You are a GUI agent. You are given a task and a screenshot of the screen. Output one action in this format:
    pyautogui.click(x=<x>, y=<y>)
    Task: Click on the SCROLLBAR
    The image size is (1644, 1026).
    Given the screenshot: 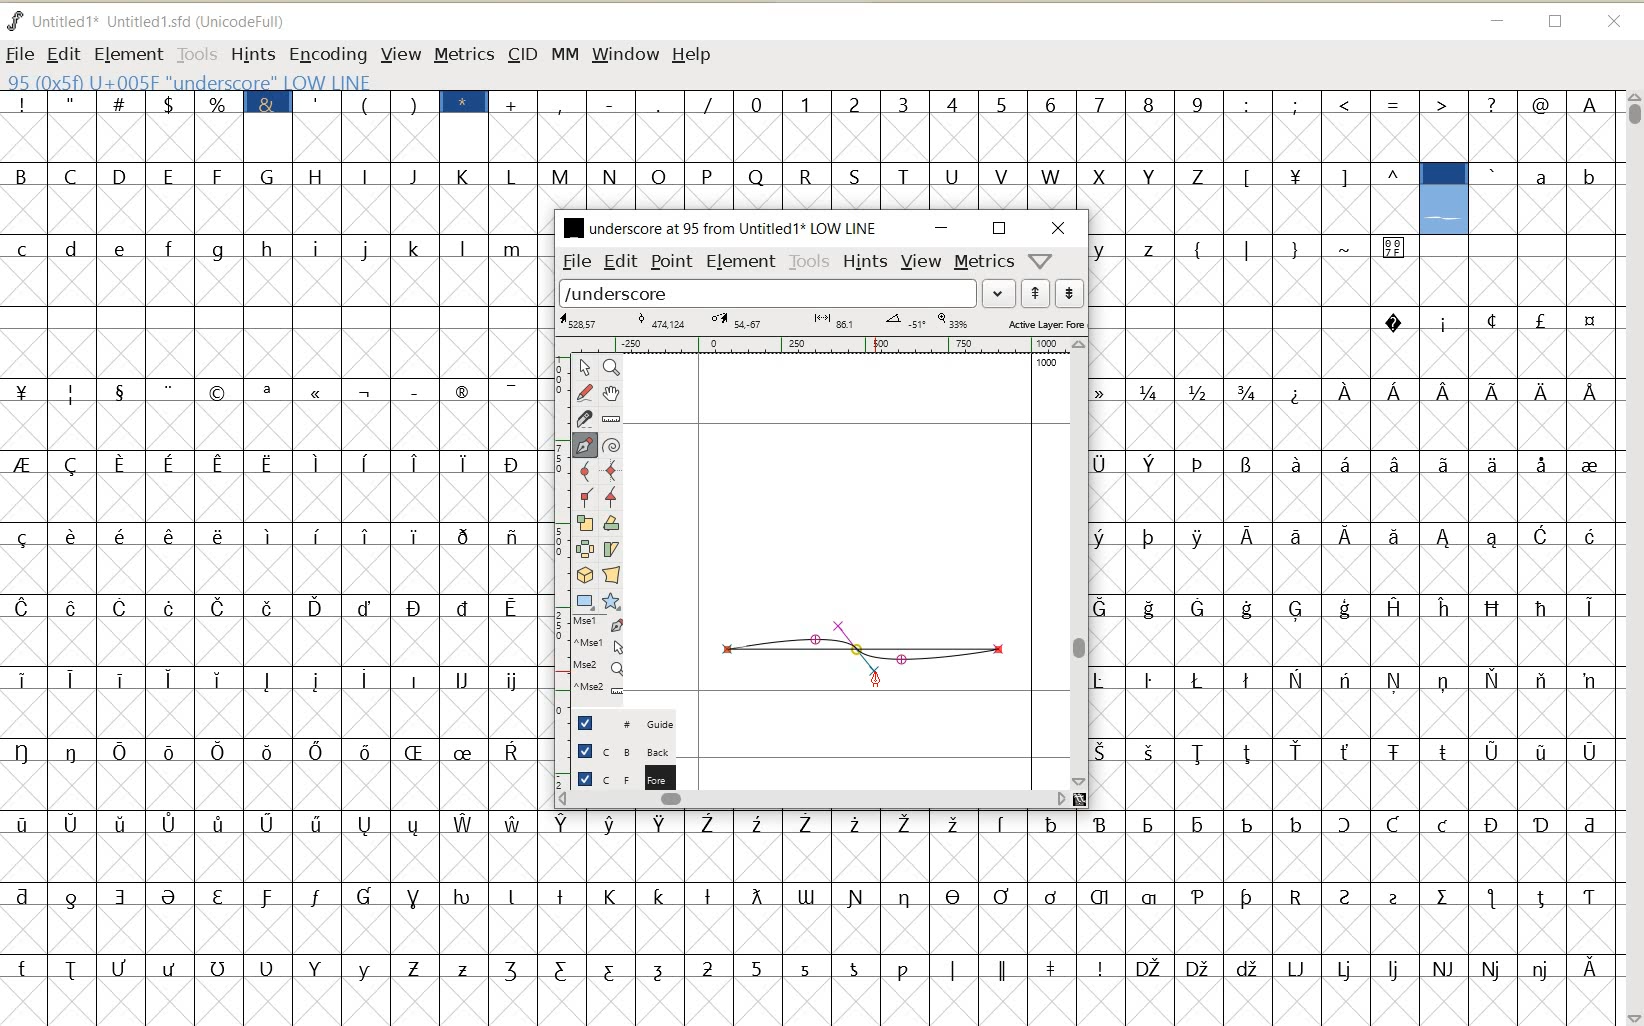 What is the action you would take?
    pyautogui.click(x=1632, y=558)
    